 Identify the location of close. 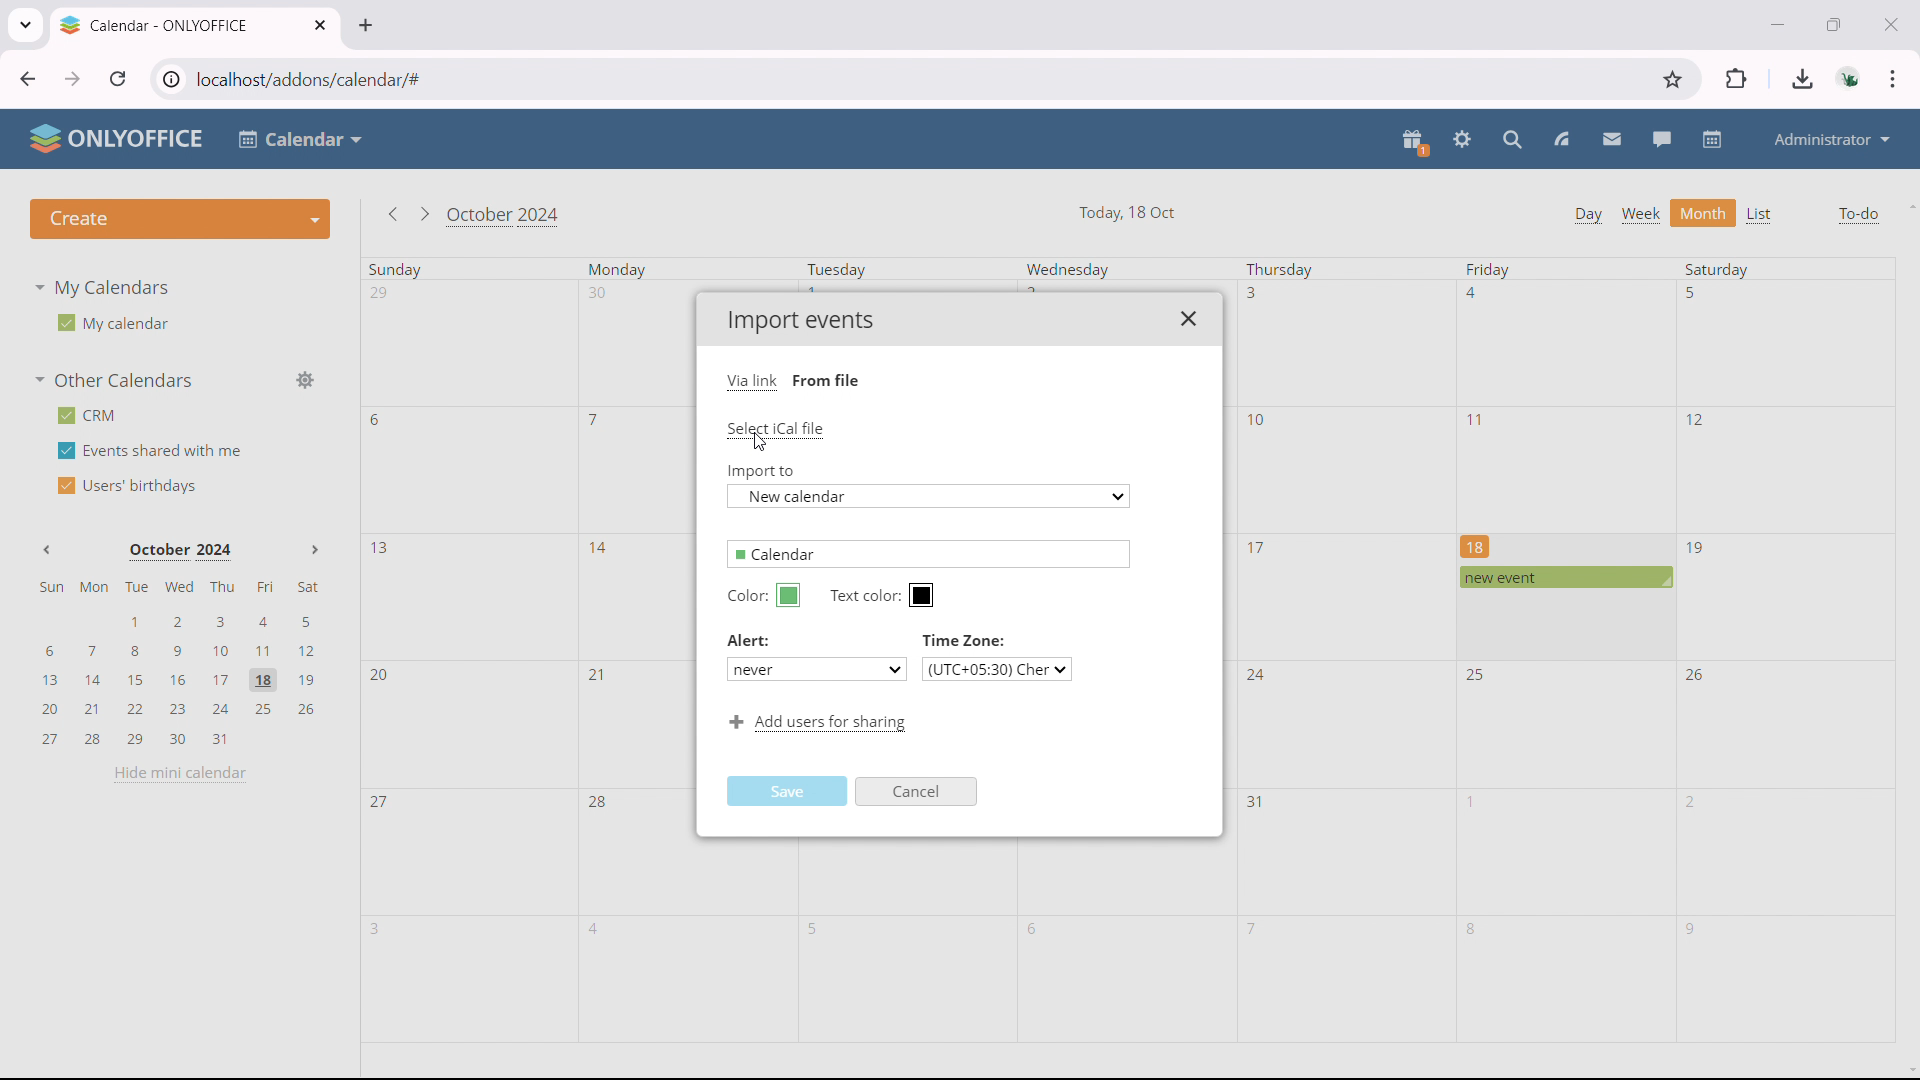
(1189, 318).